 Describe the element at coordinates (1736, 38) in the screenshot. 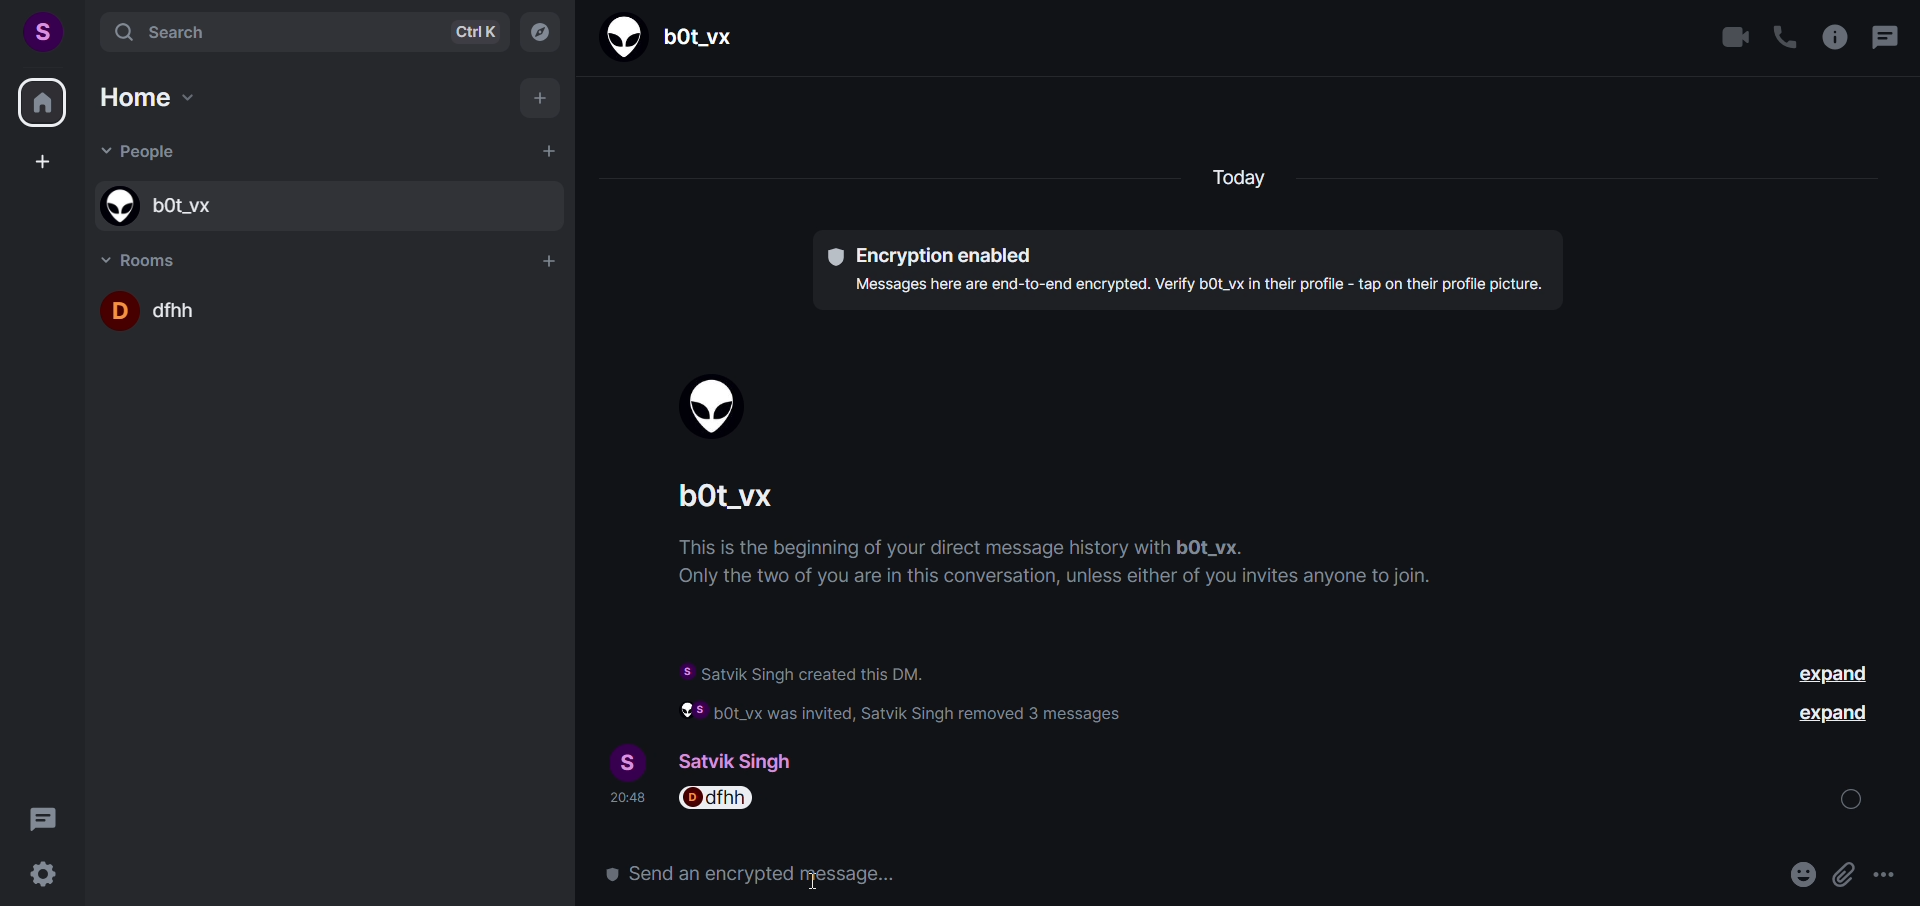

I see `video call` at that location.